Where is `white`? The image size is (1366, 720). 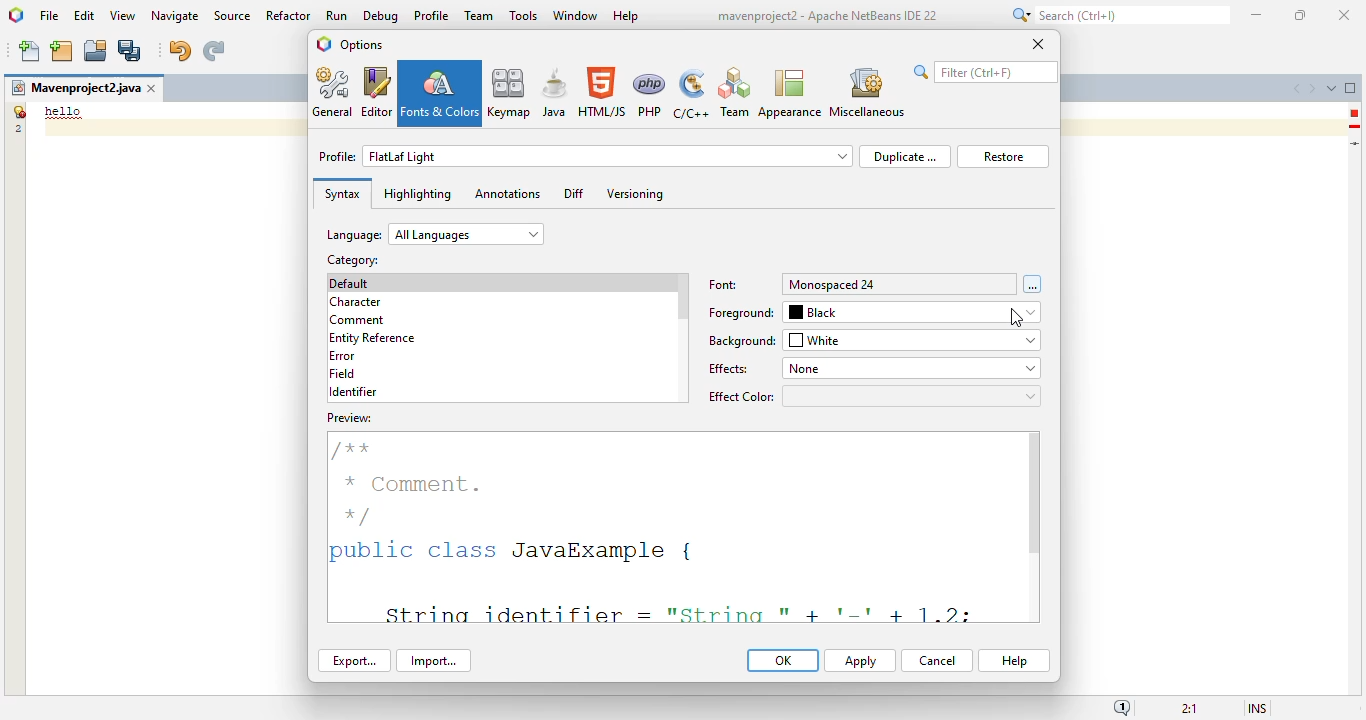
white is located at coordinates (913, 340).